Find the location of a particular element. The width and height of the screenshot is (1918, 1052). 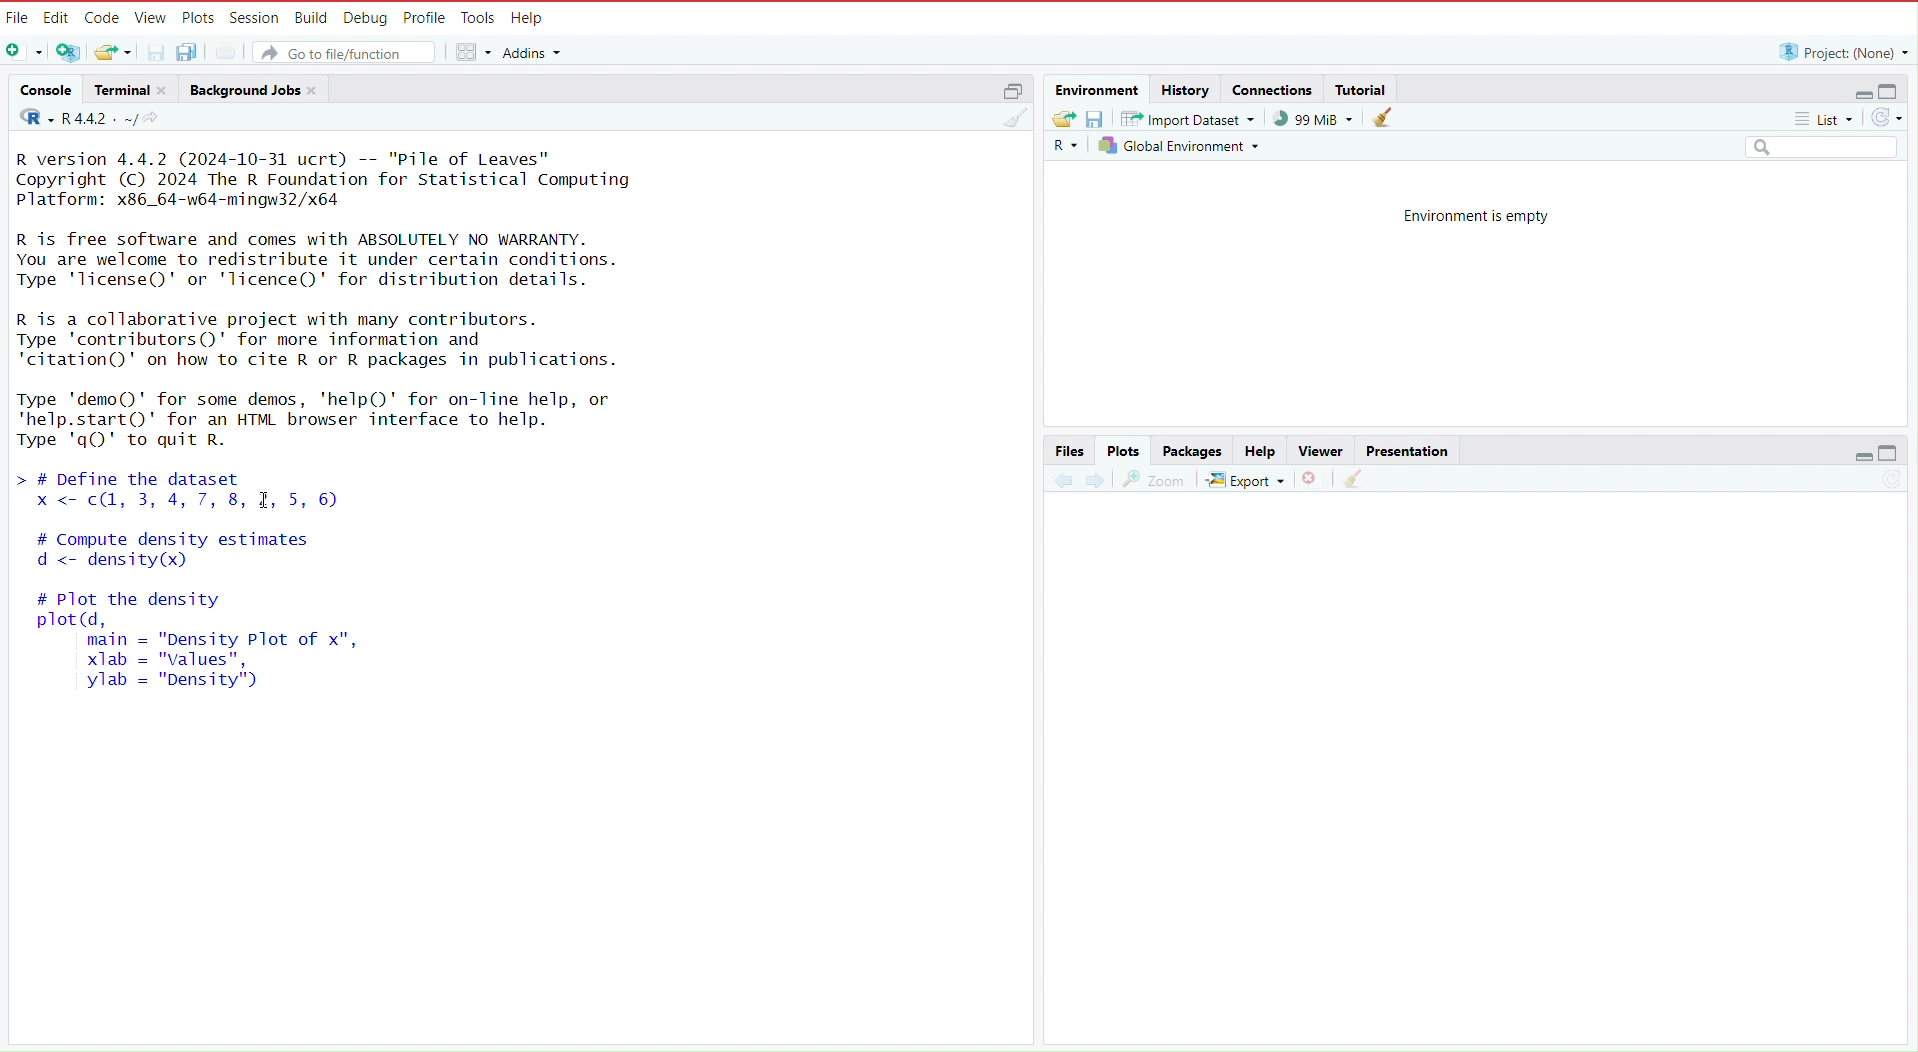

load workspace is located at coordinates (1061, 119).